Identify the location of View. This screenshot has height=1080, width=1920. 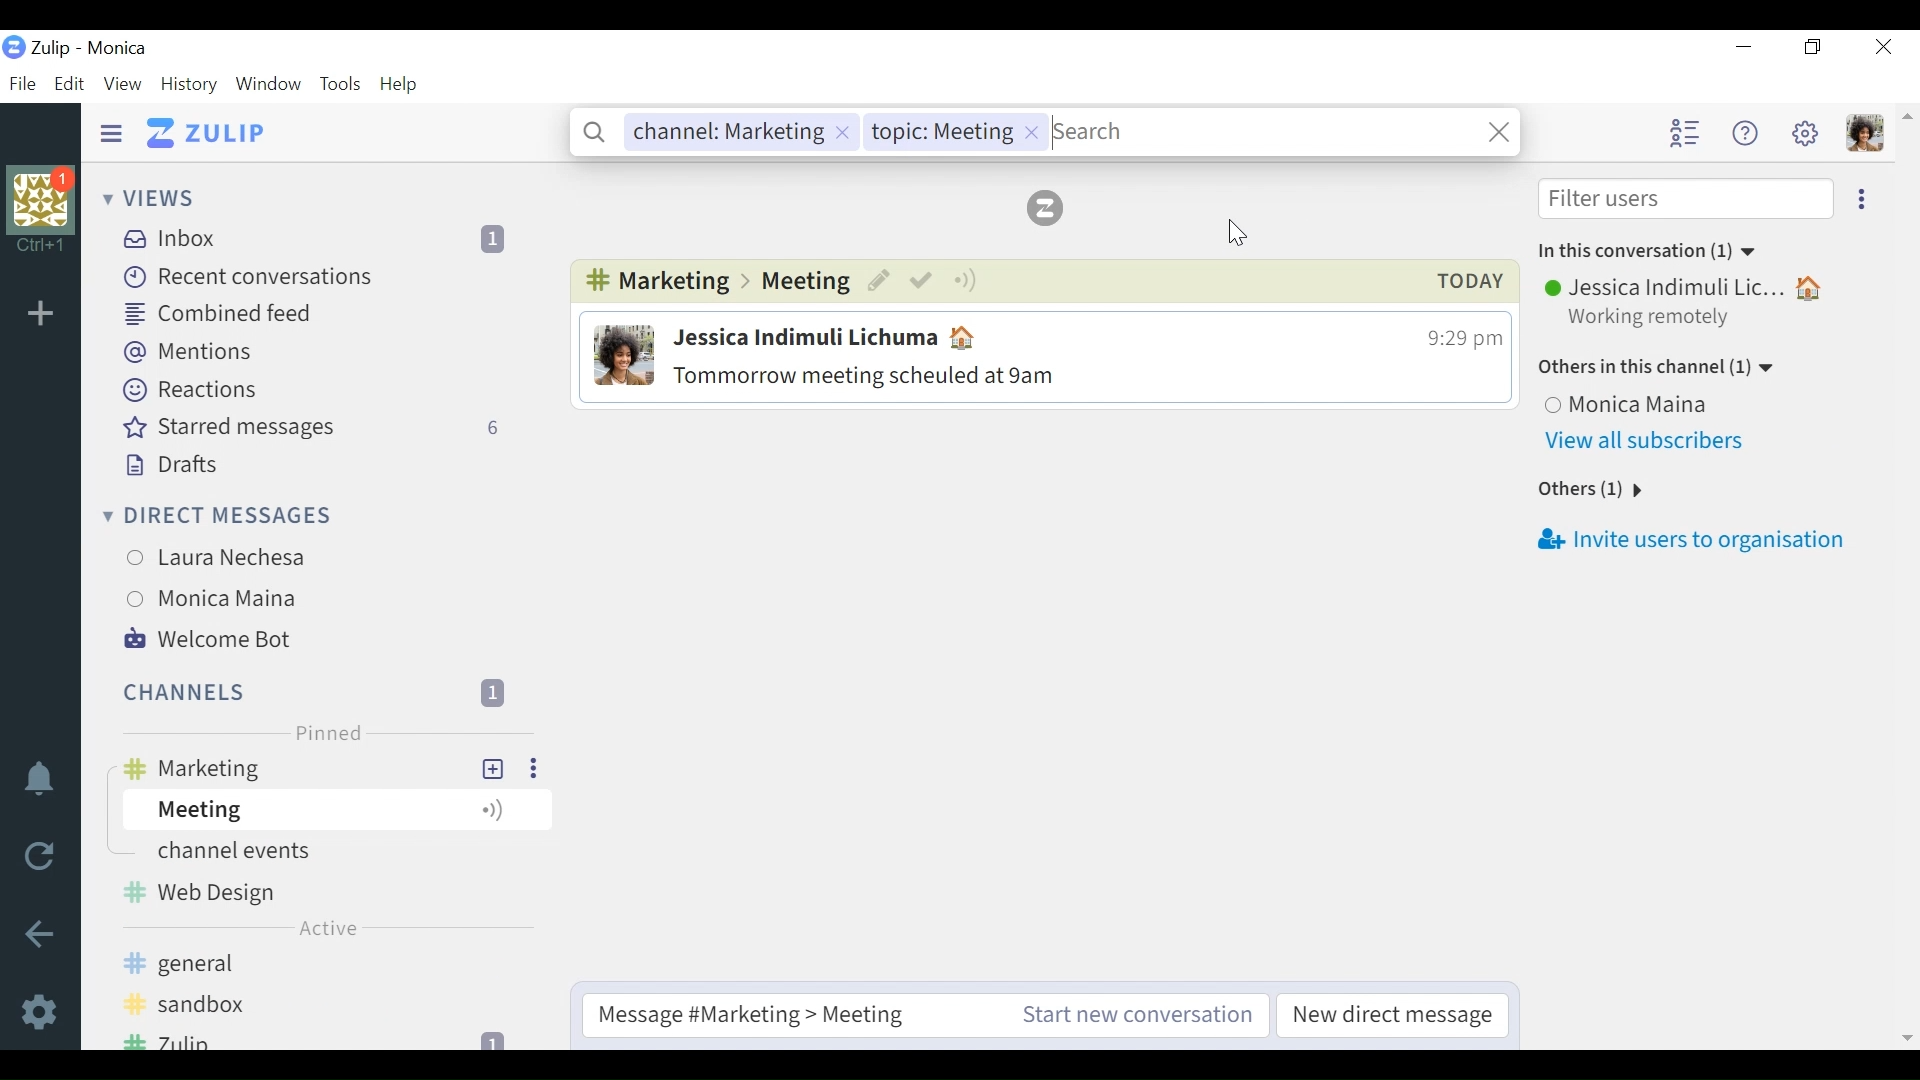
(124, 86).